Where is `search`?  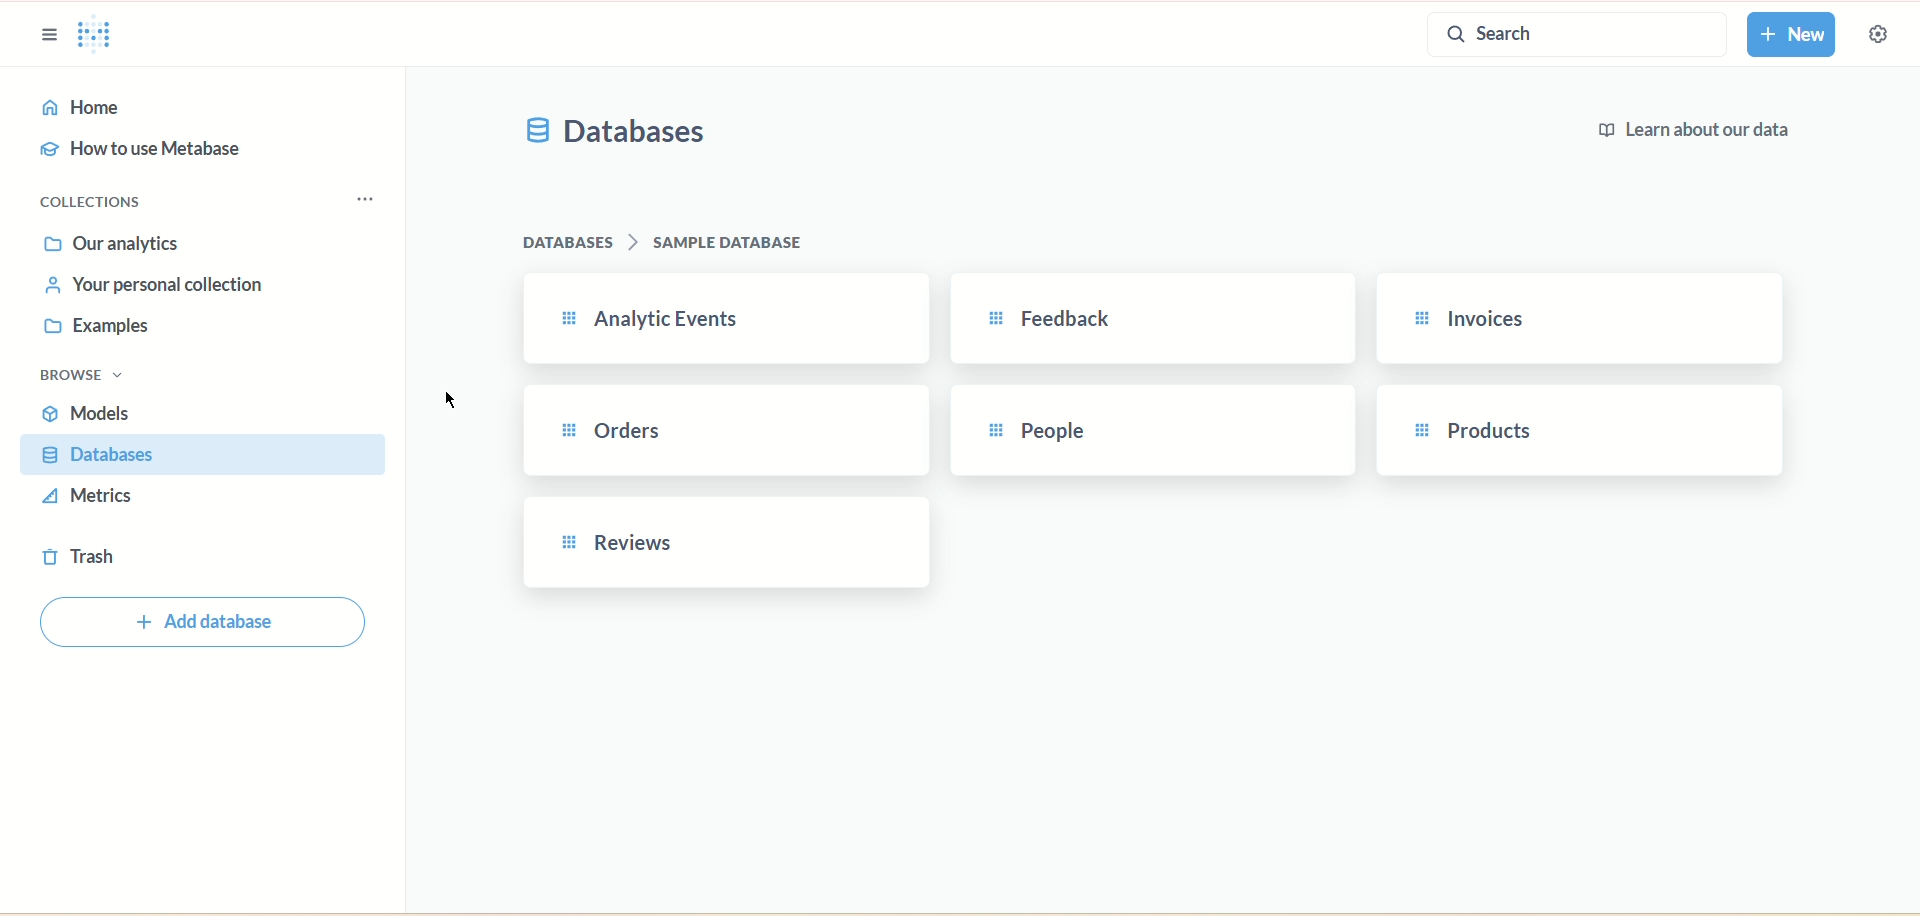
search is located at coordinates (1581, 35).